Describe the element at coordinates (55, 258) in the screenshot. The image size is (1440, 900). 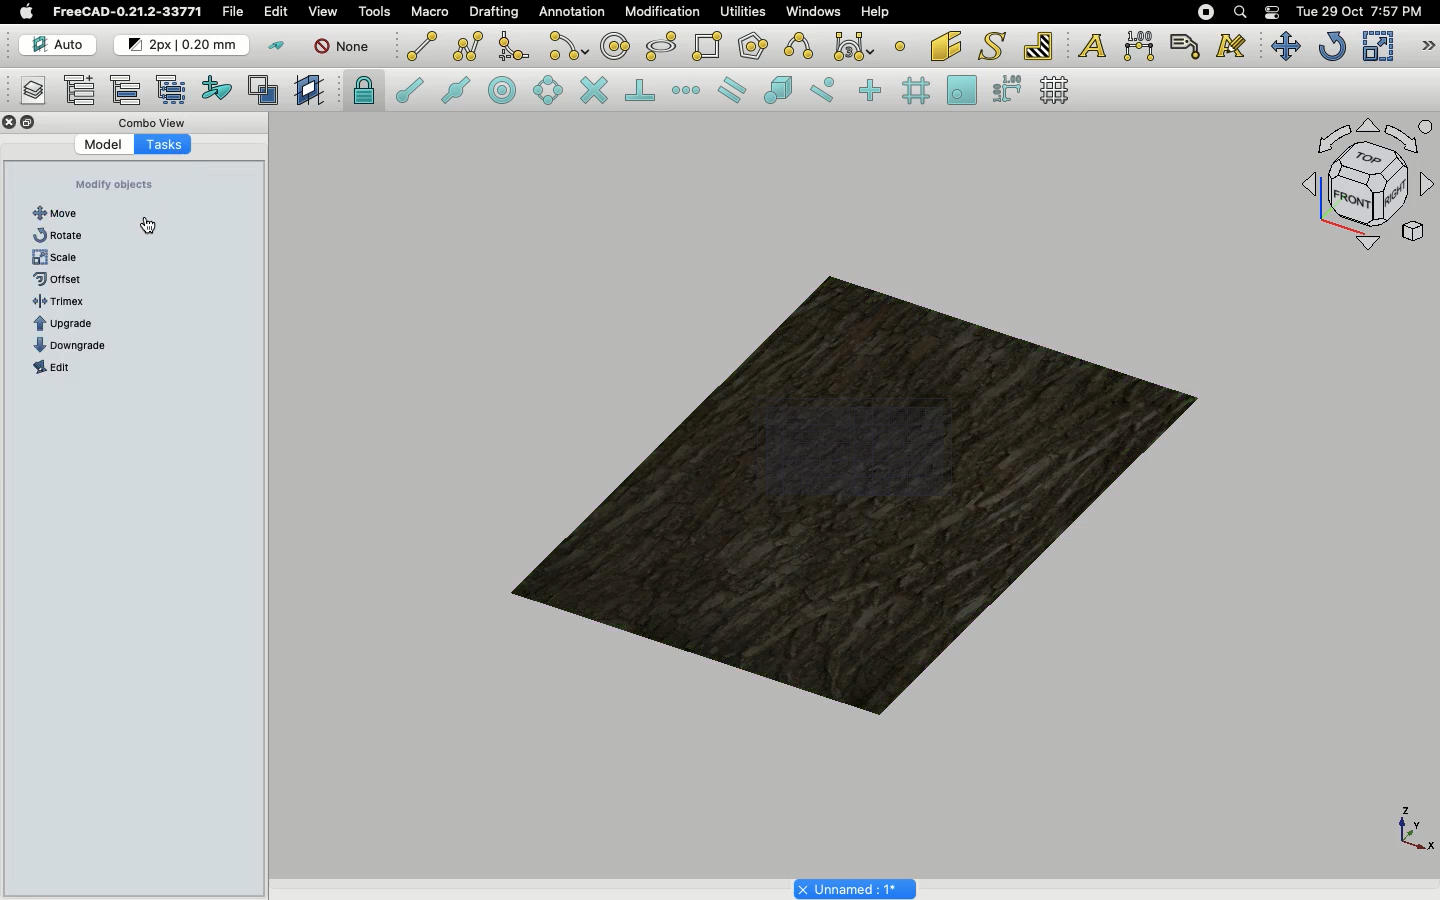
I see `Scale` at that location.